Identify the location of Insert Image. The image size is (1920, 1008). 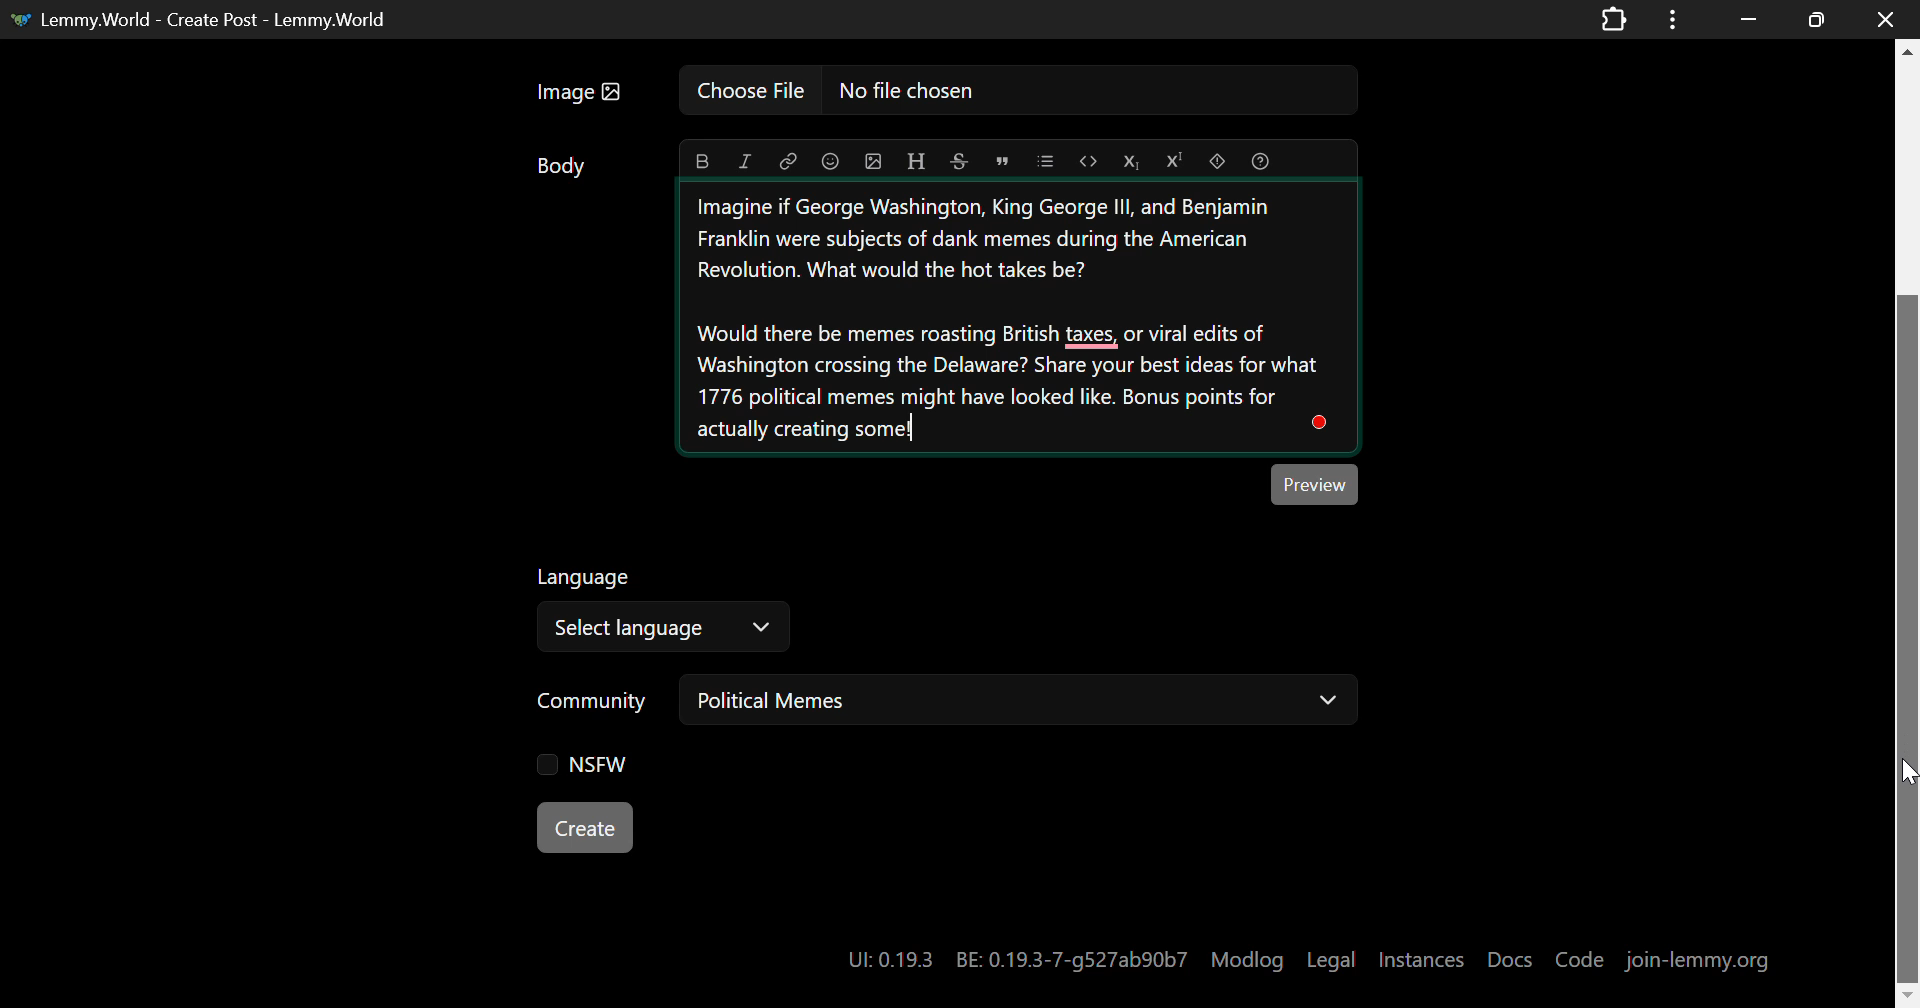
(874, 161).